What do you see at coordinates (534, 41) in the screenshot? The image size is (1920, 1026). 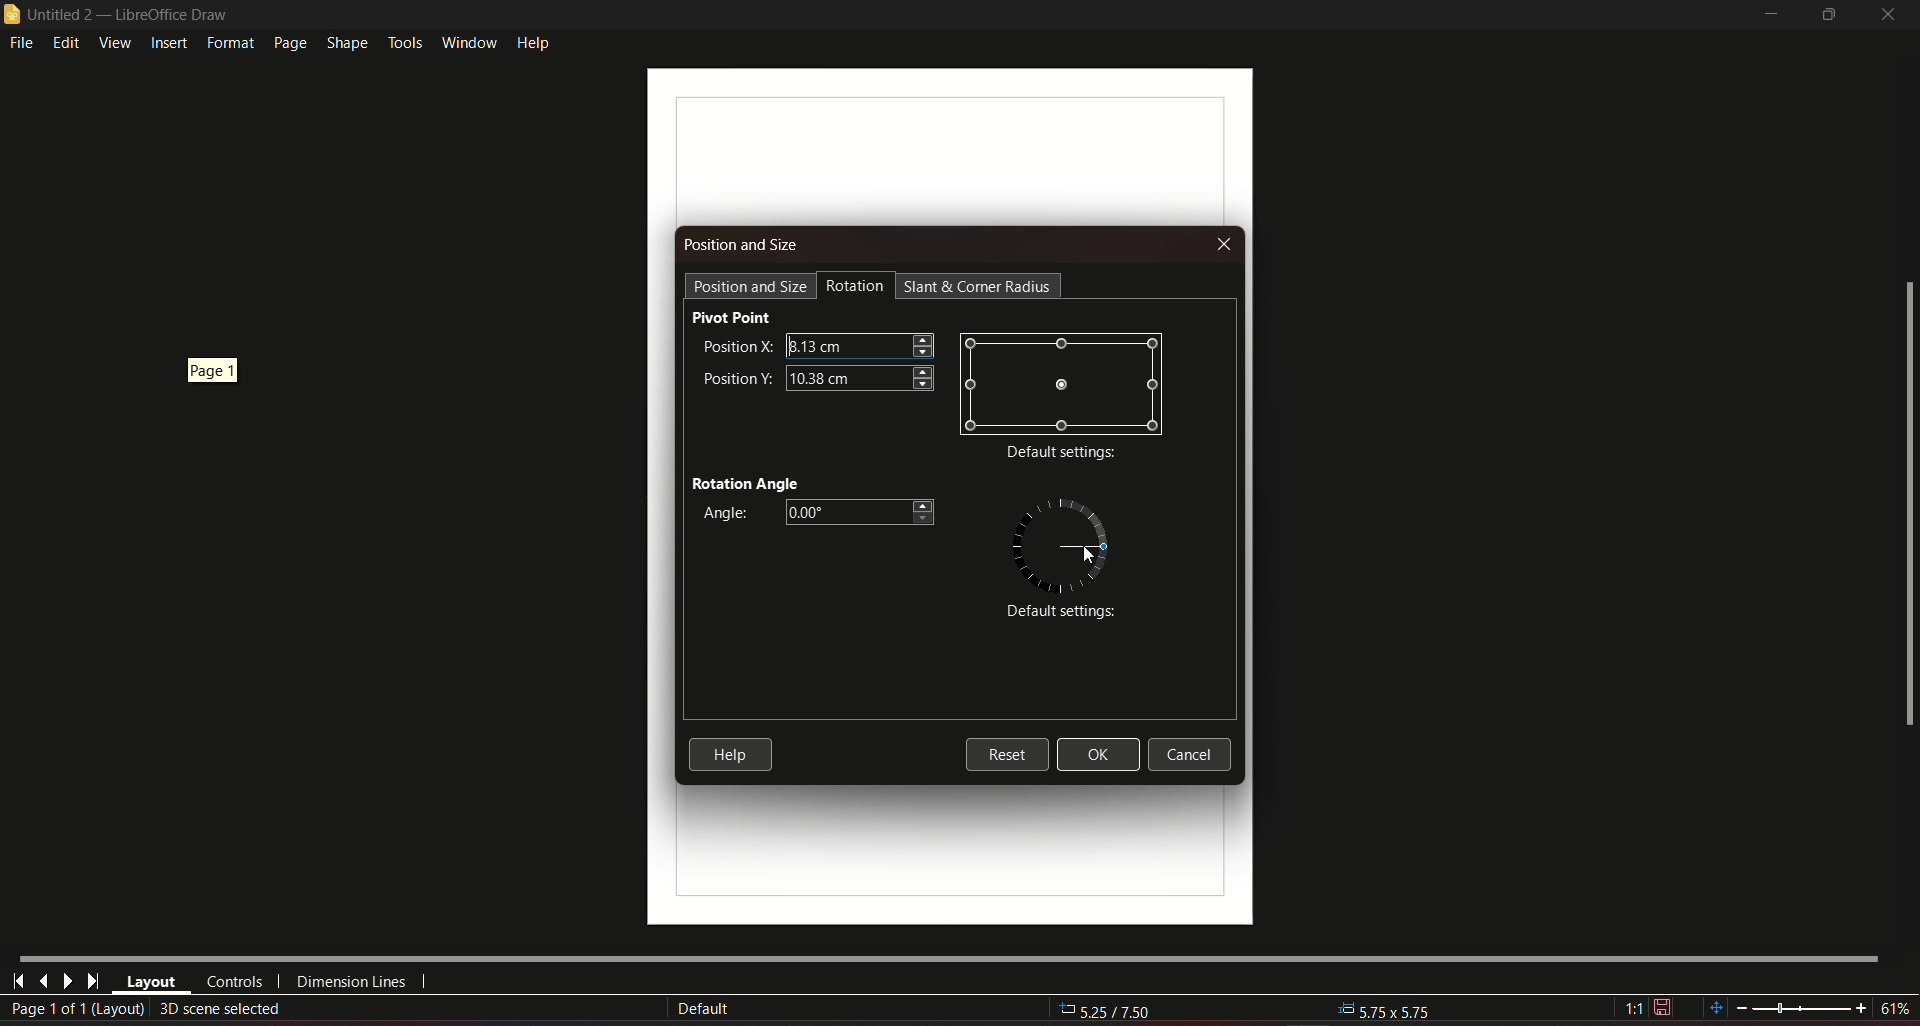 I see `help` at bounding box center [534, 41].